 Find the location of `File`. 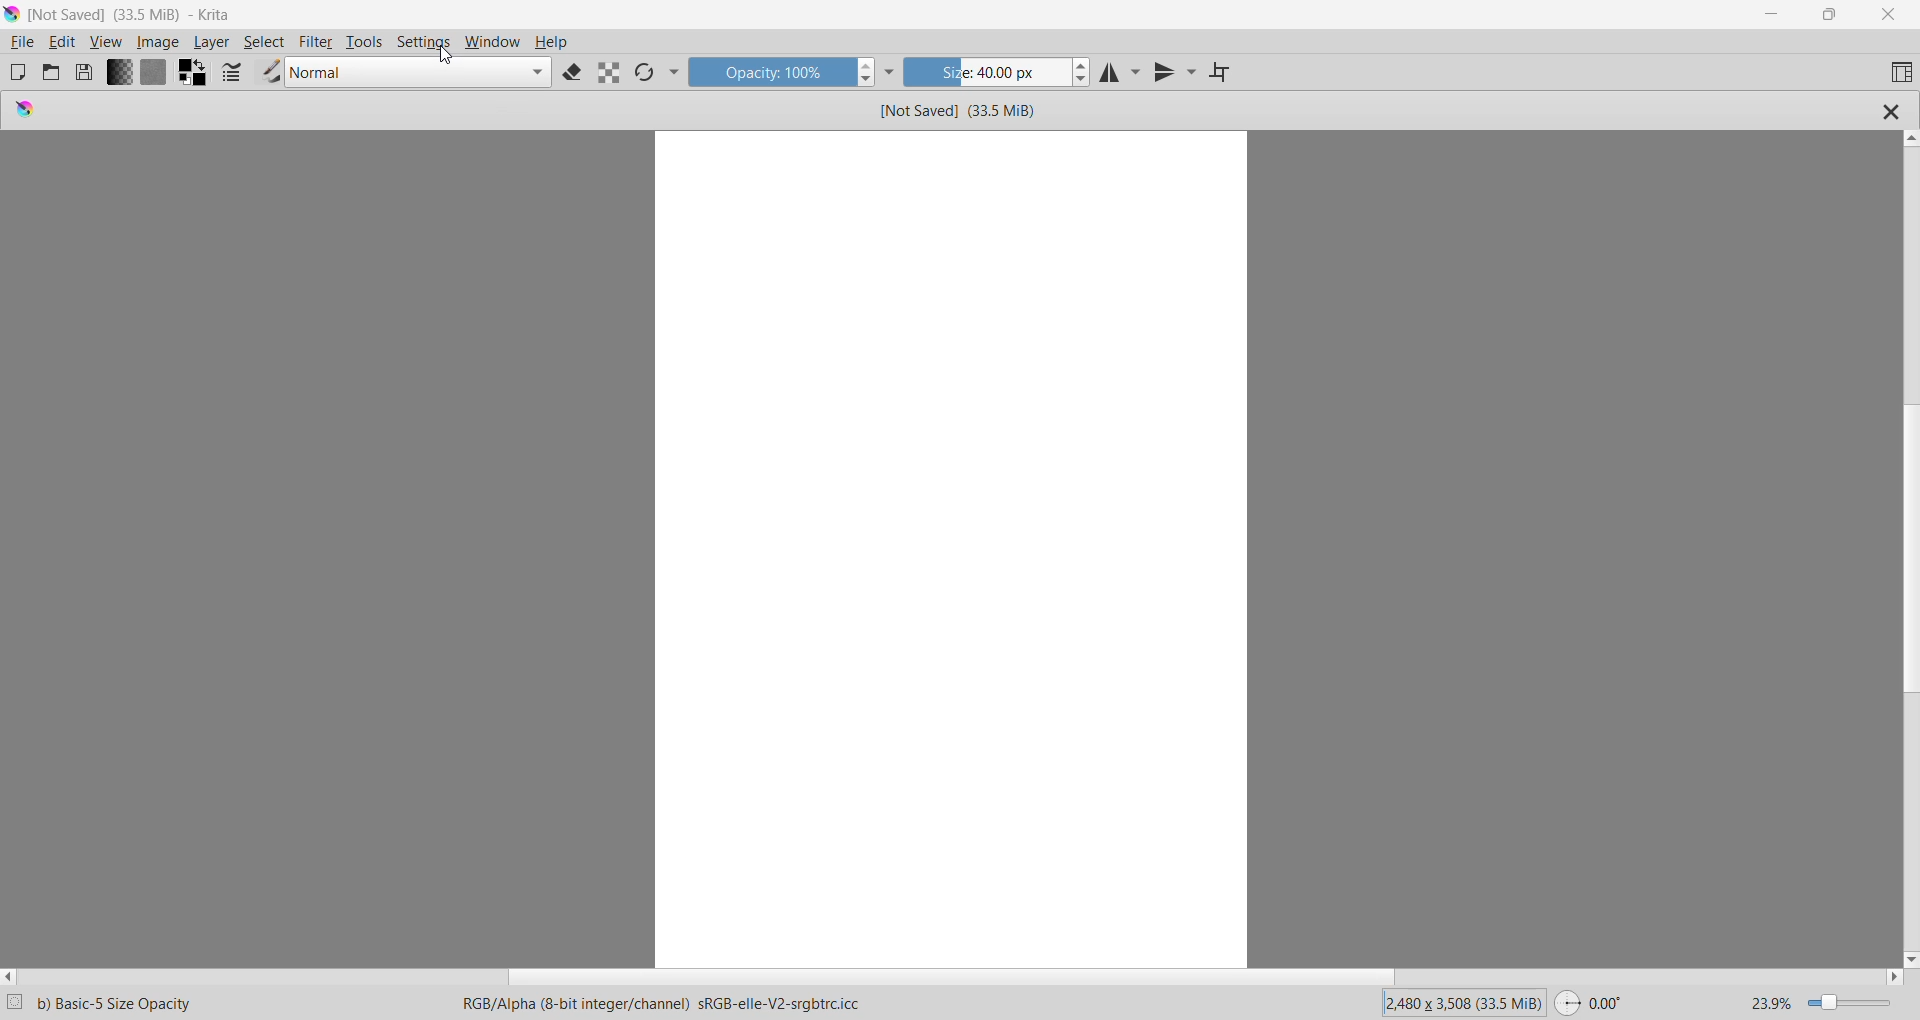

File is located at coordinates (19, 42).